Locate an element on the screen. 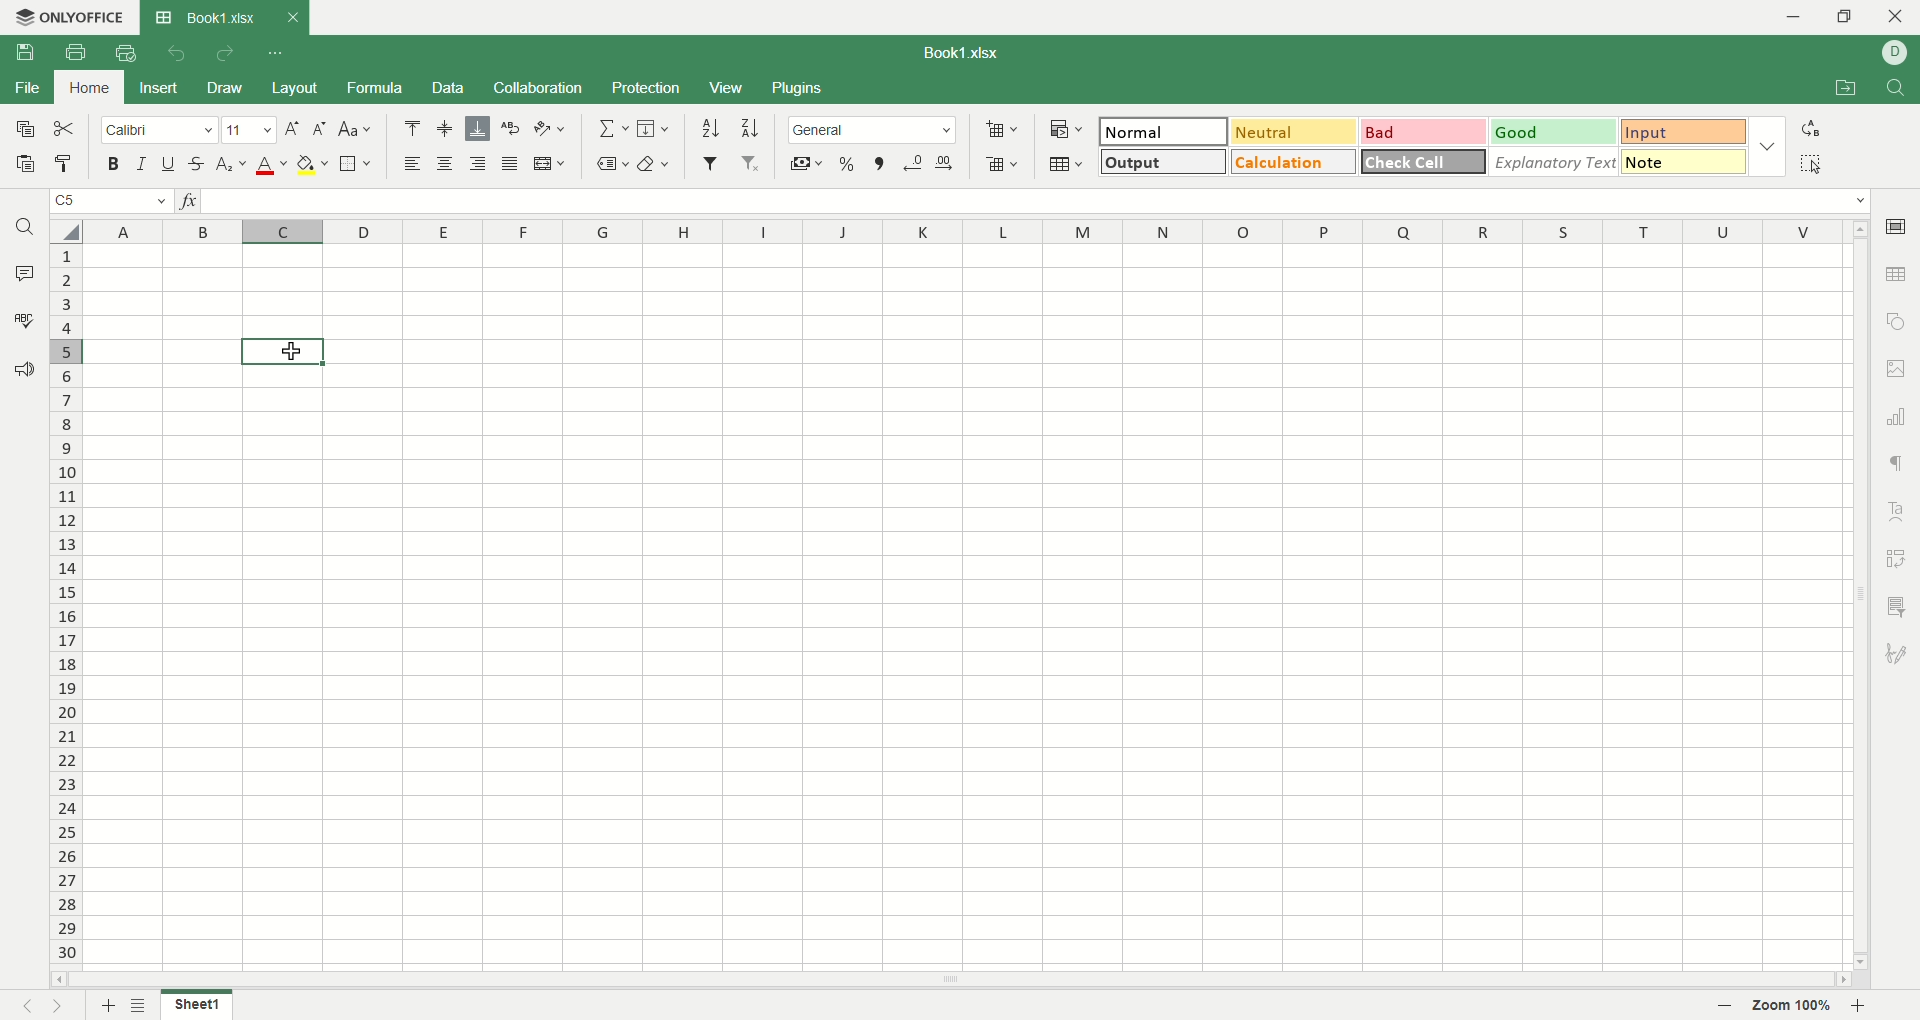  cell name is located at coordinates (109, 203).